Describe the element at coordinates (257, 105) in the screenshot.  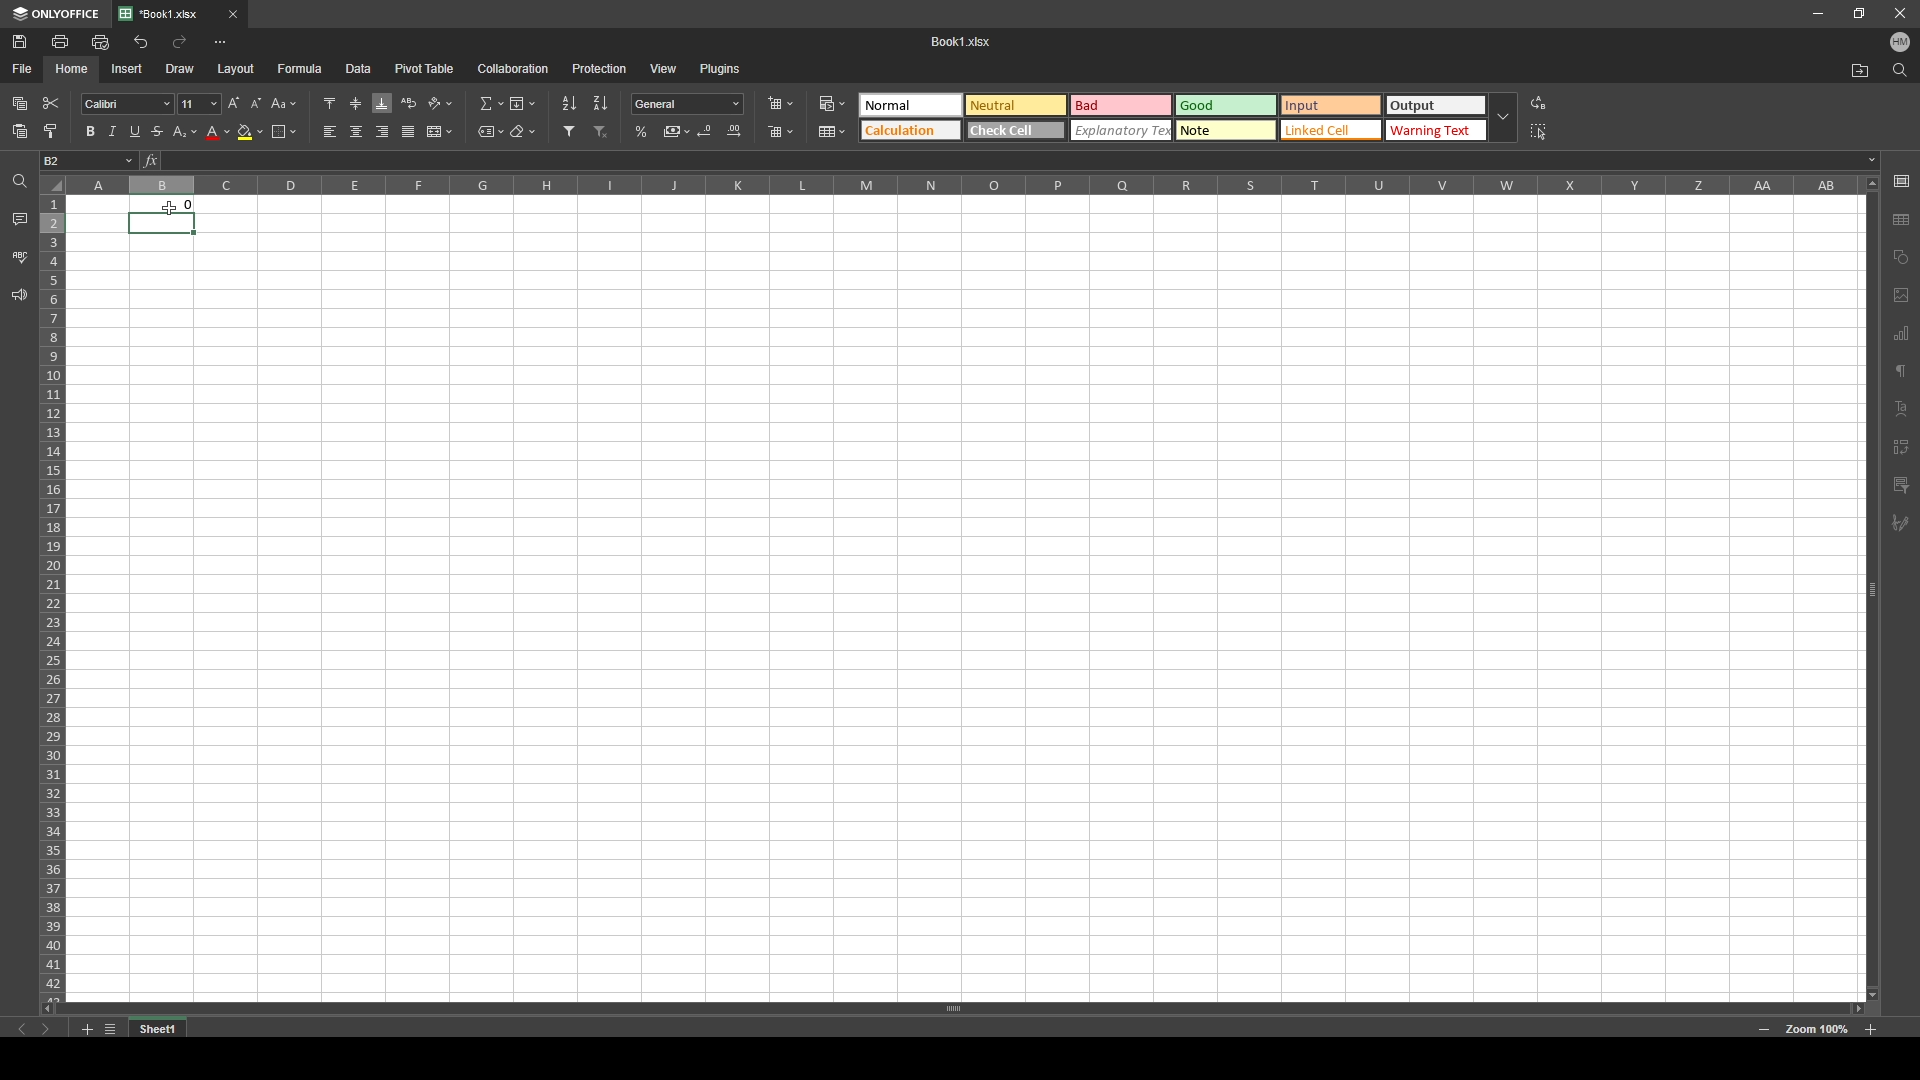
I see `decrement font size` at that location.